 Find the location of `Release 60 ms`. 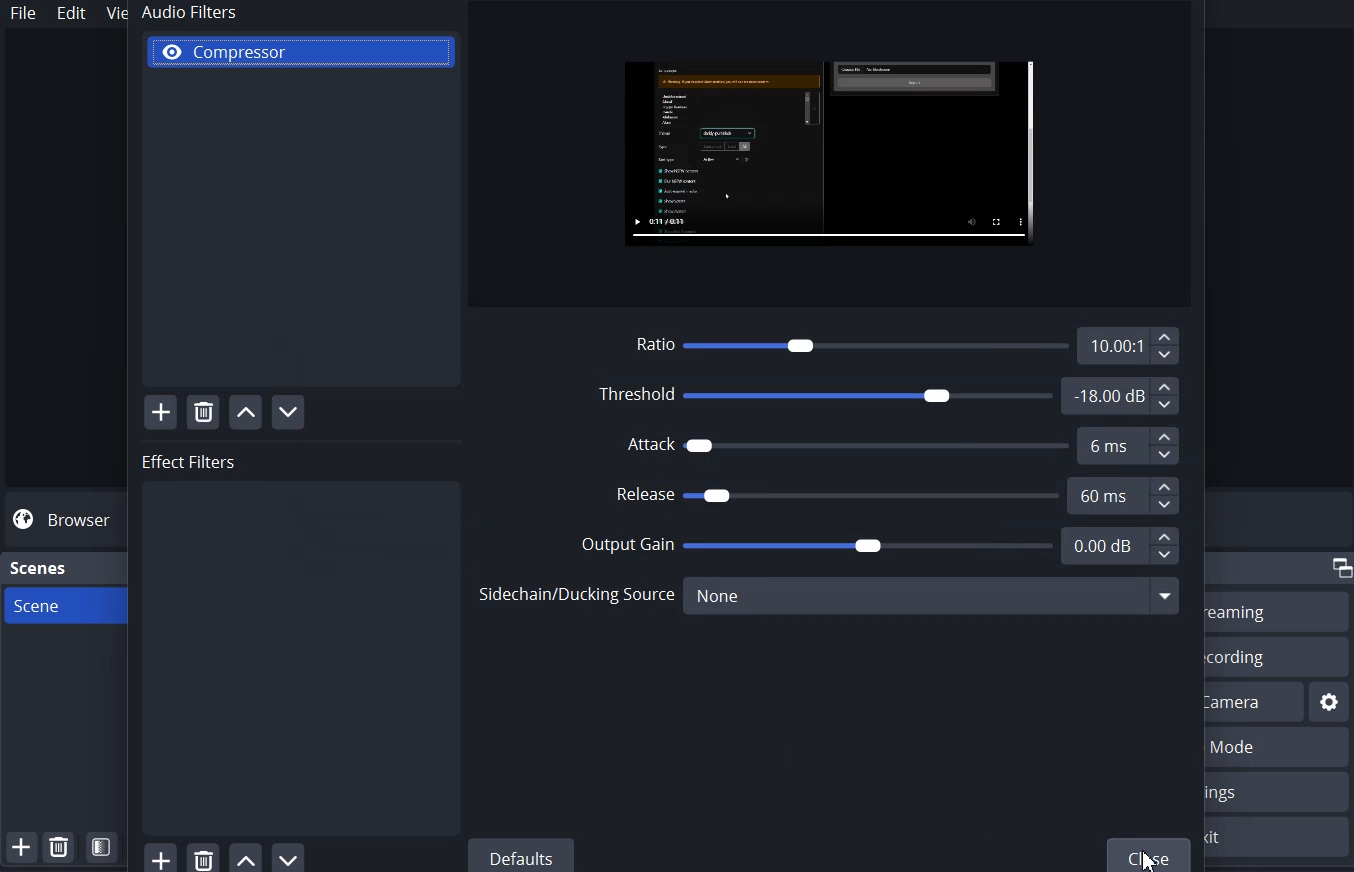

Release 60 ms is located at coordinates (896, 495).